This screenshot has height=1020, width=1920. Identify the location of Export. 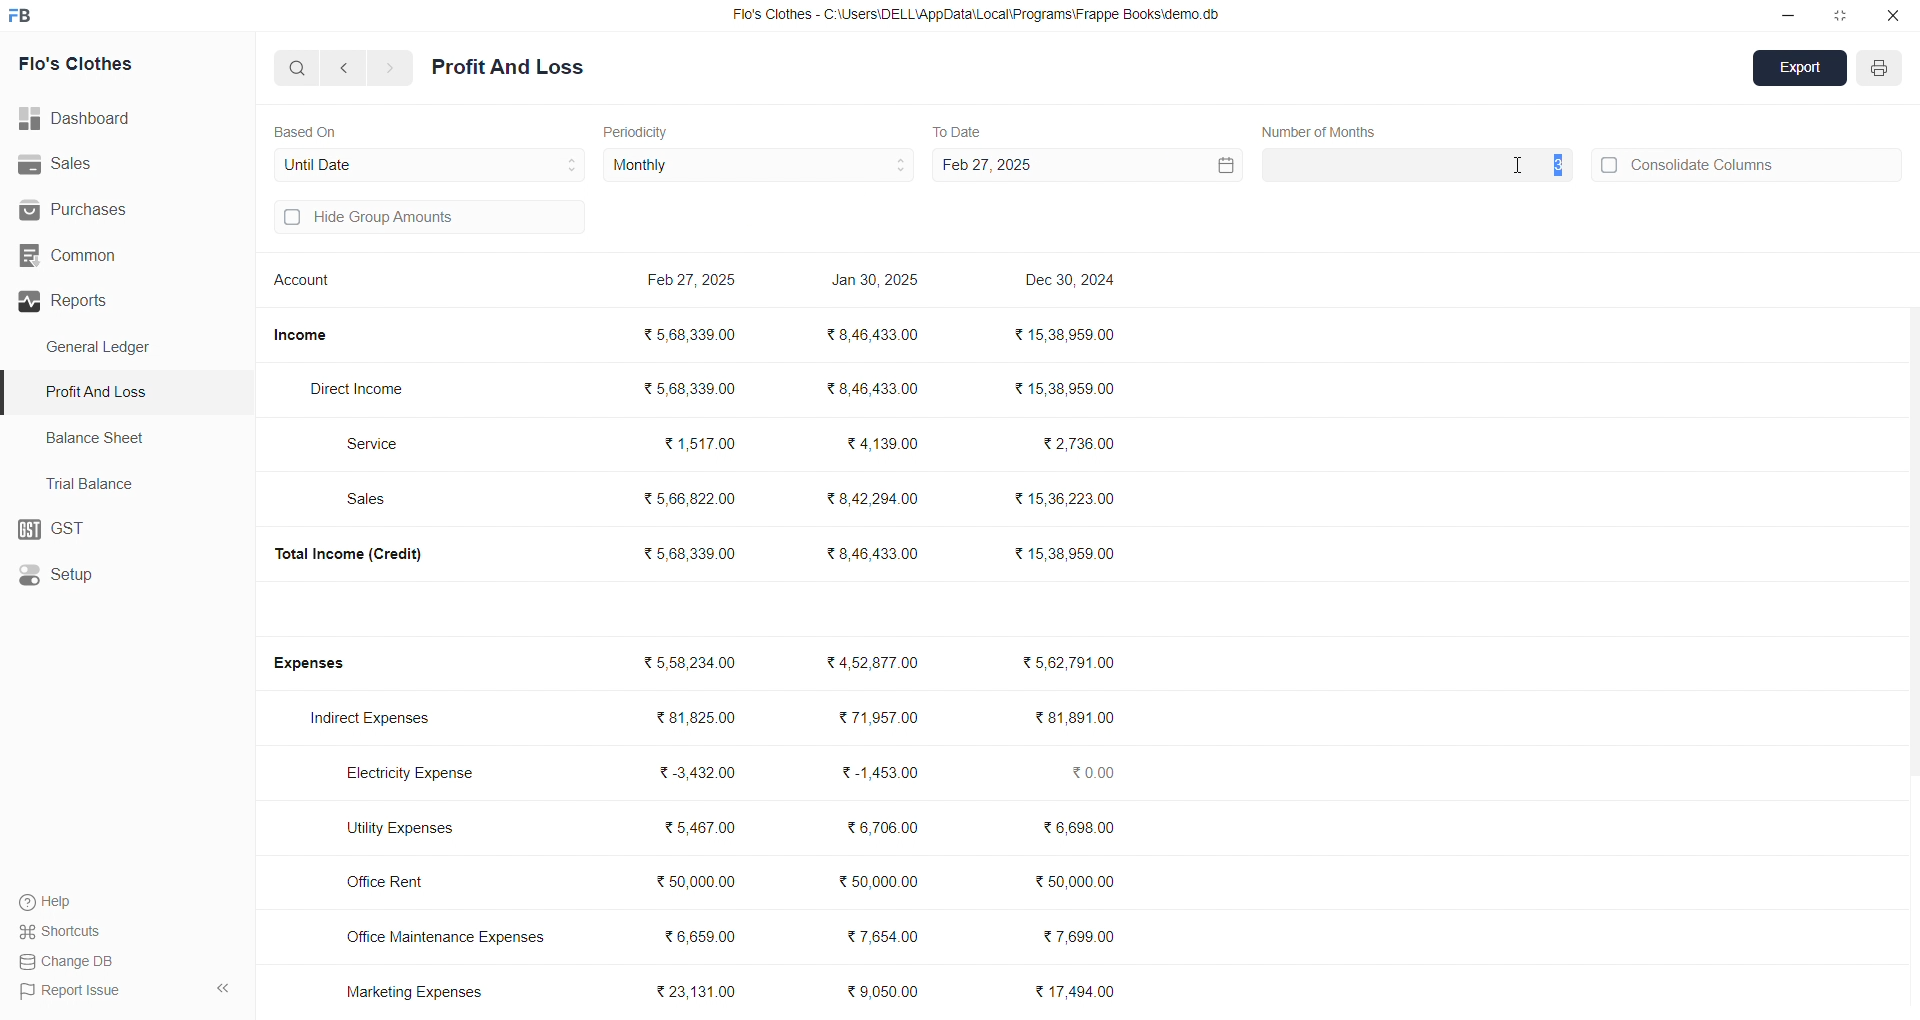
(1801, 70).